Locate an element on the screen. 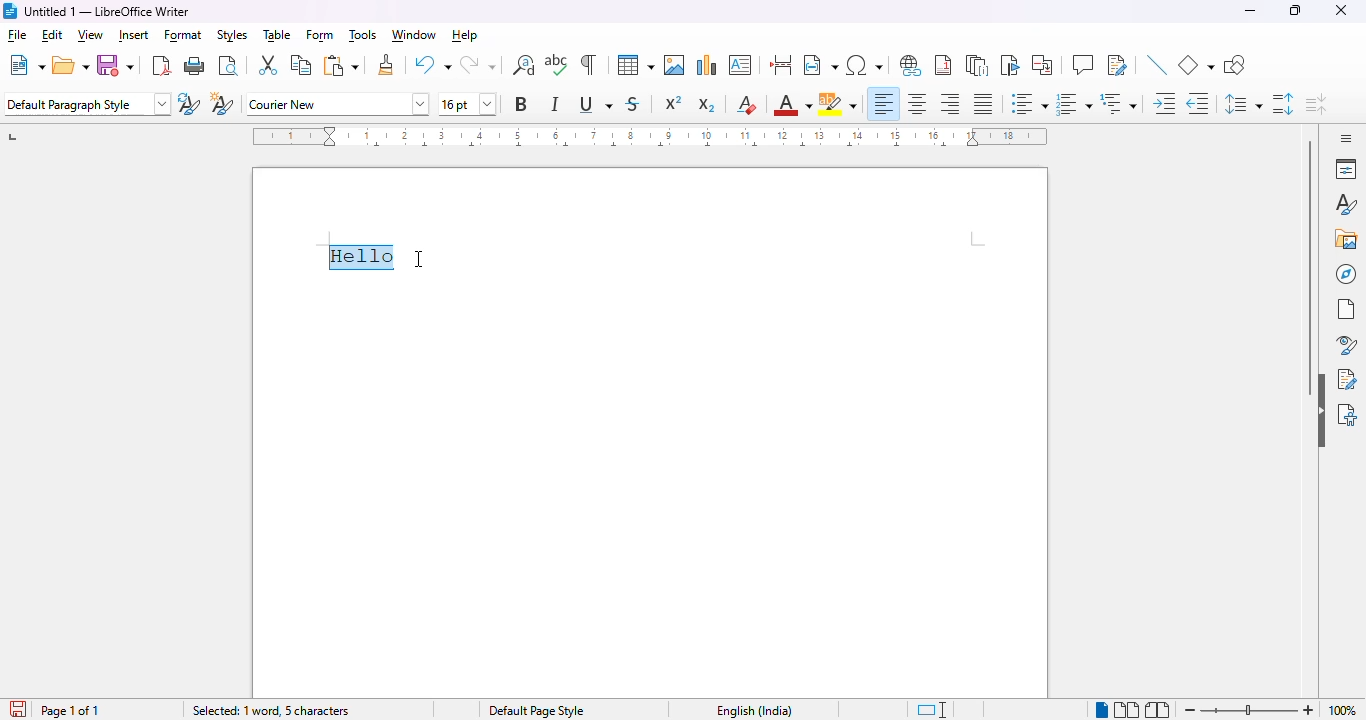 This screenshot has width=1366, height=720. clear direct formatting is located at coordinates (748, 104).